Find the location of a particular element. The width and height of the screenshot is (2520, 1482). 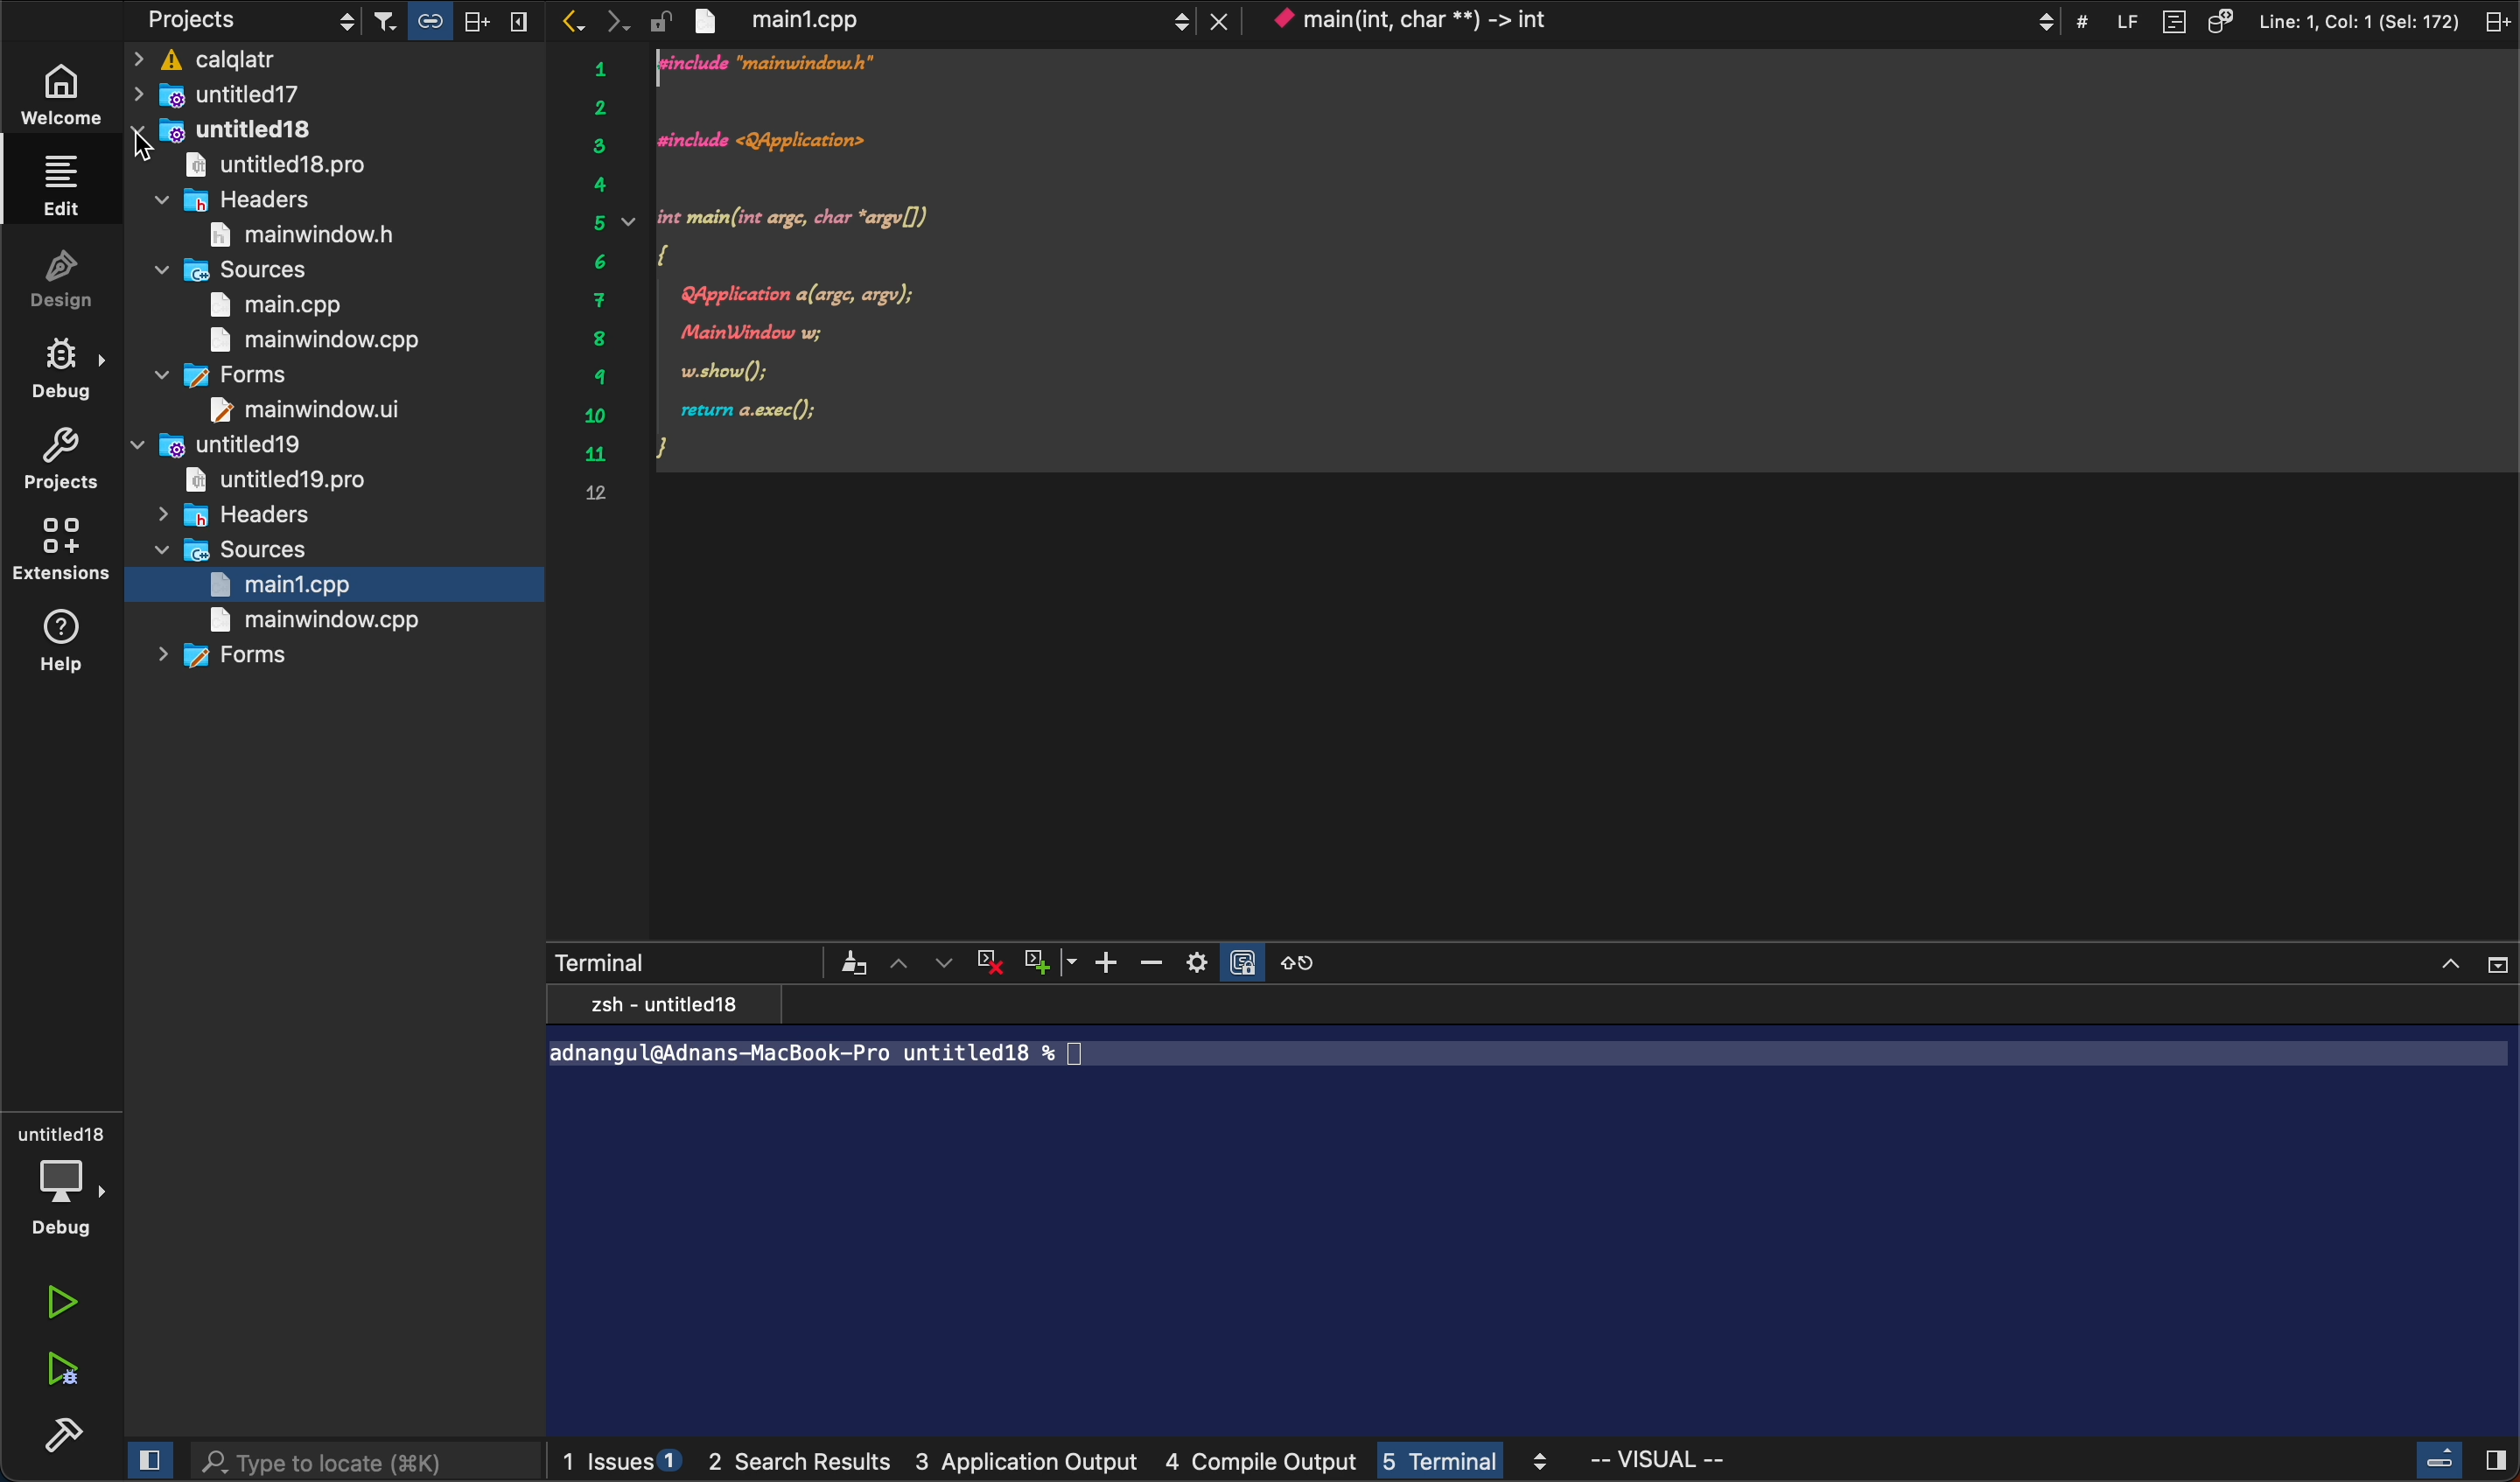

terminal is located at coordinates (1458, 1457).